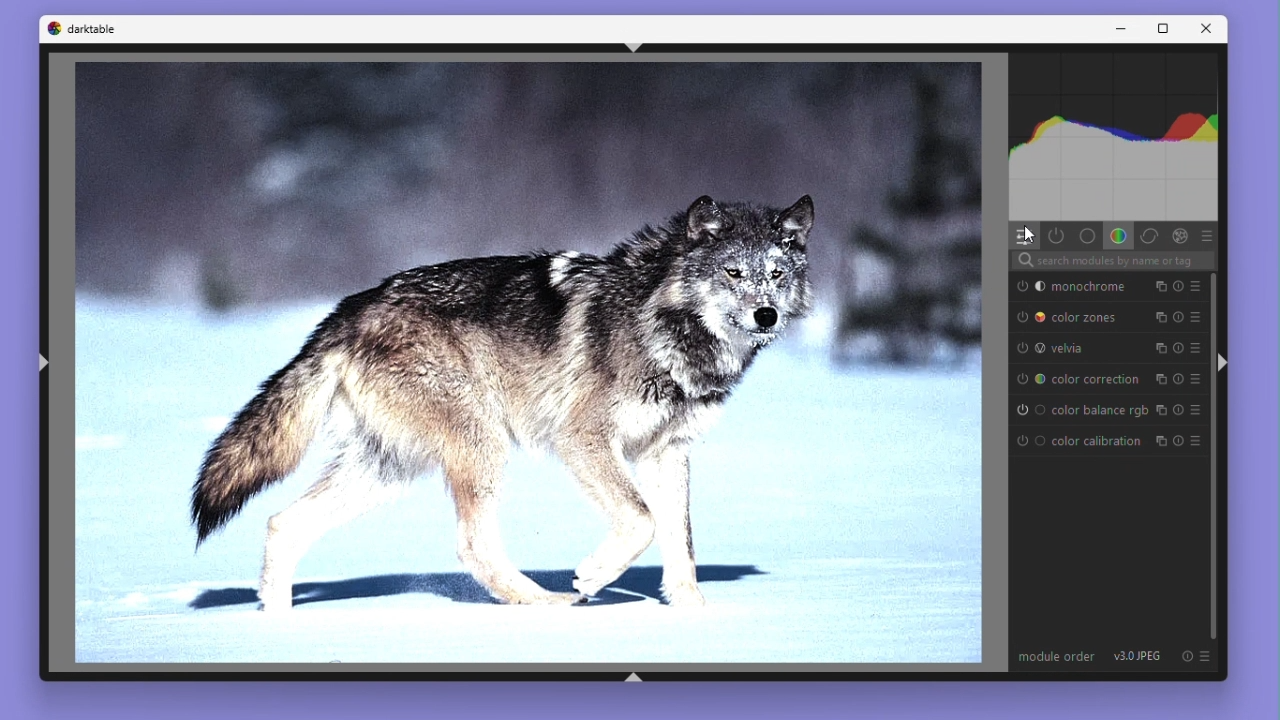 Image resolution: width=1280 pixels, height=720 pixels. What do you see at coordinates (1157, 287) in the screenshot?
I see `multiple instance actions` at bounding box center [1157, 287].